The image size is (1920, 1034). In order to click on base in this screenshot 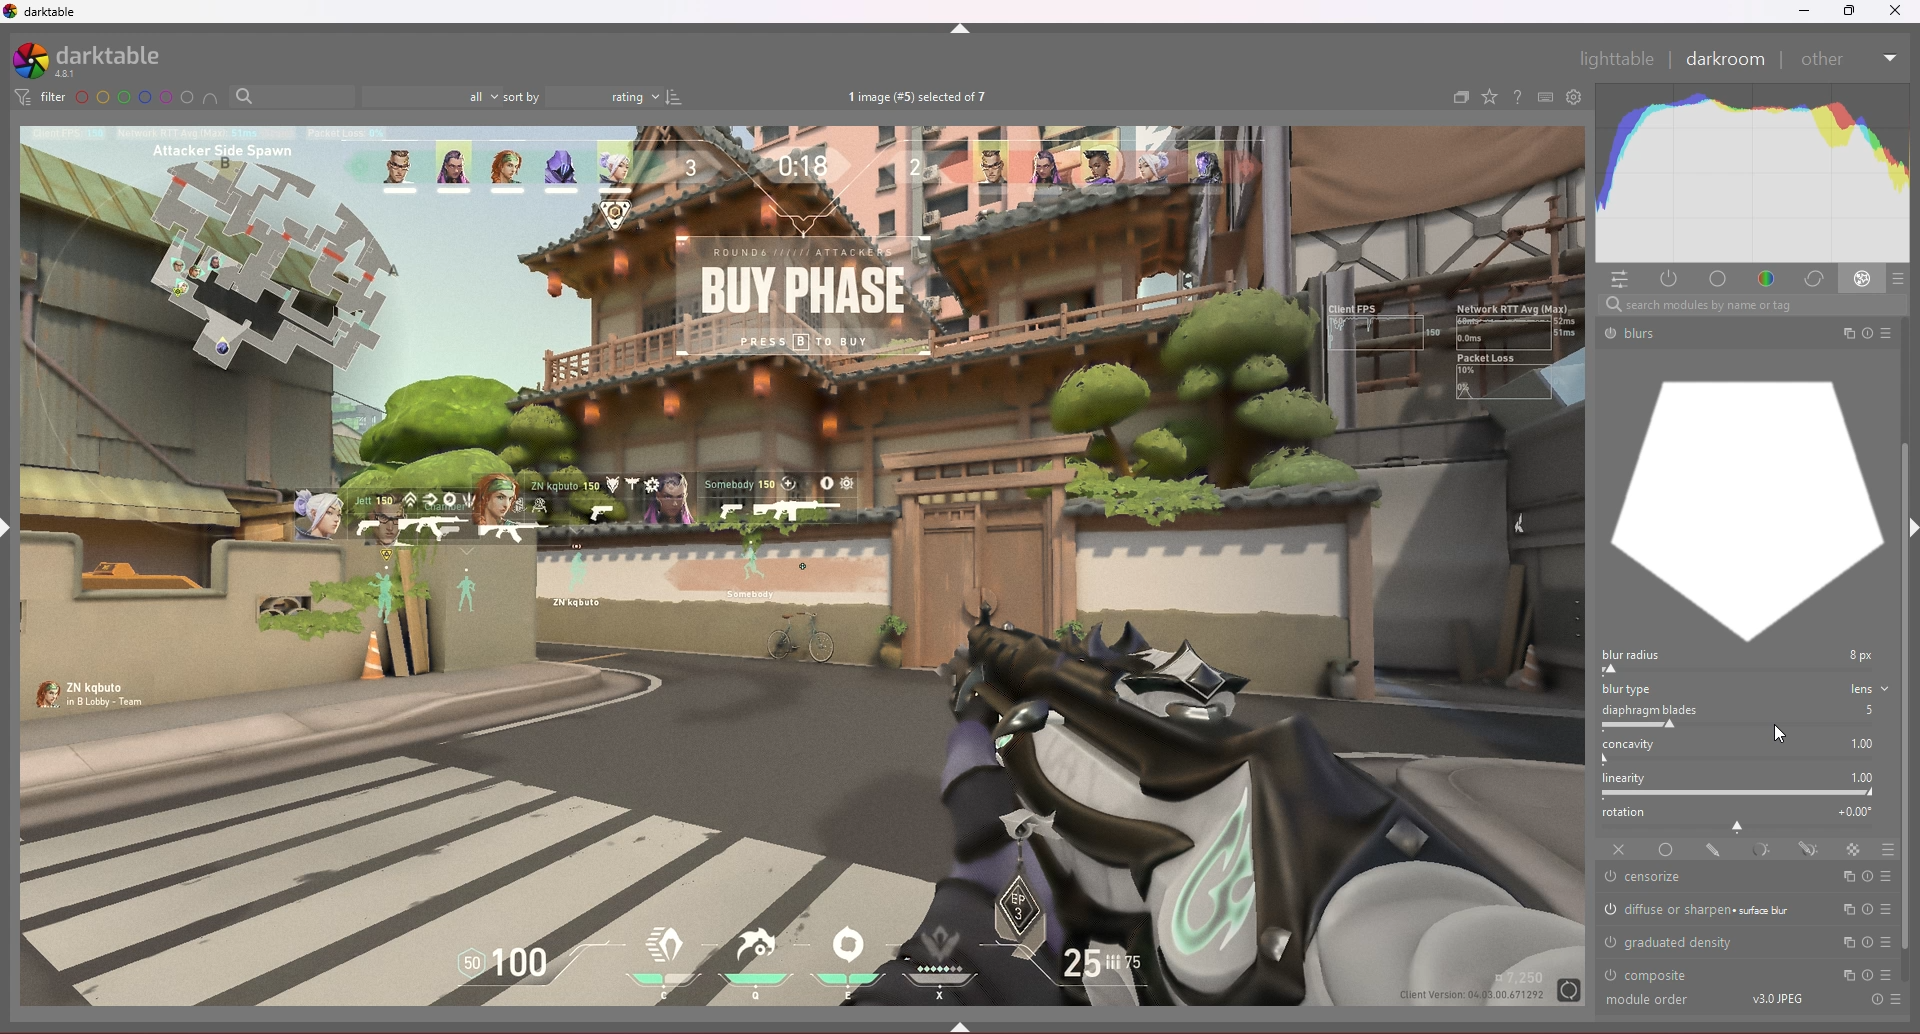, I will do `click(1721, 279)`.